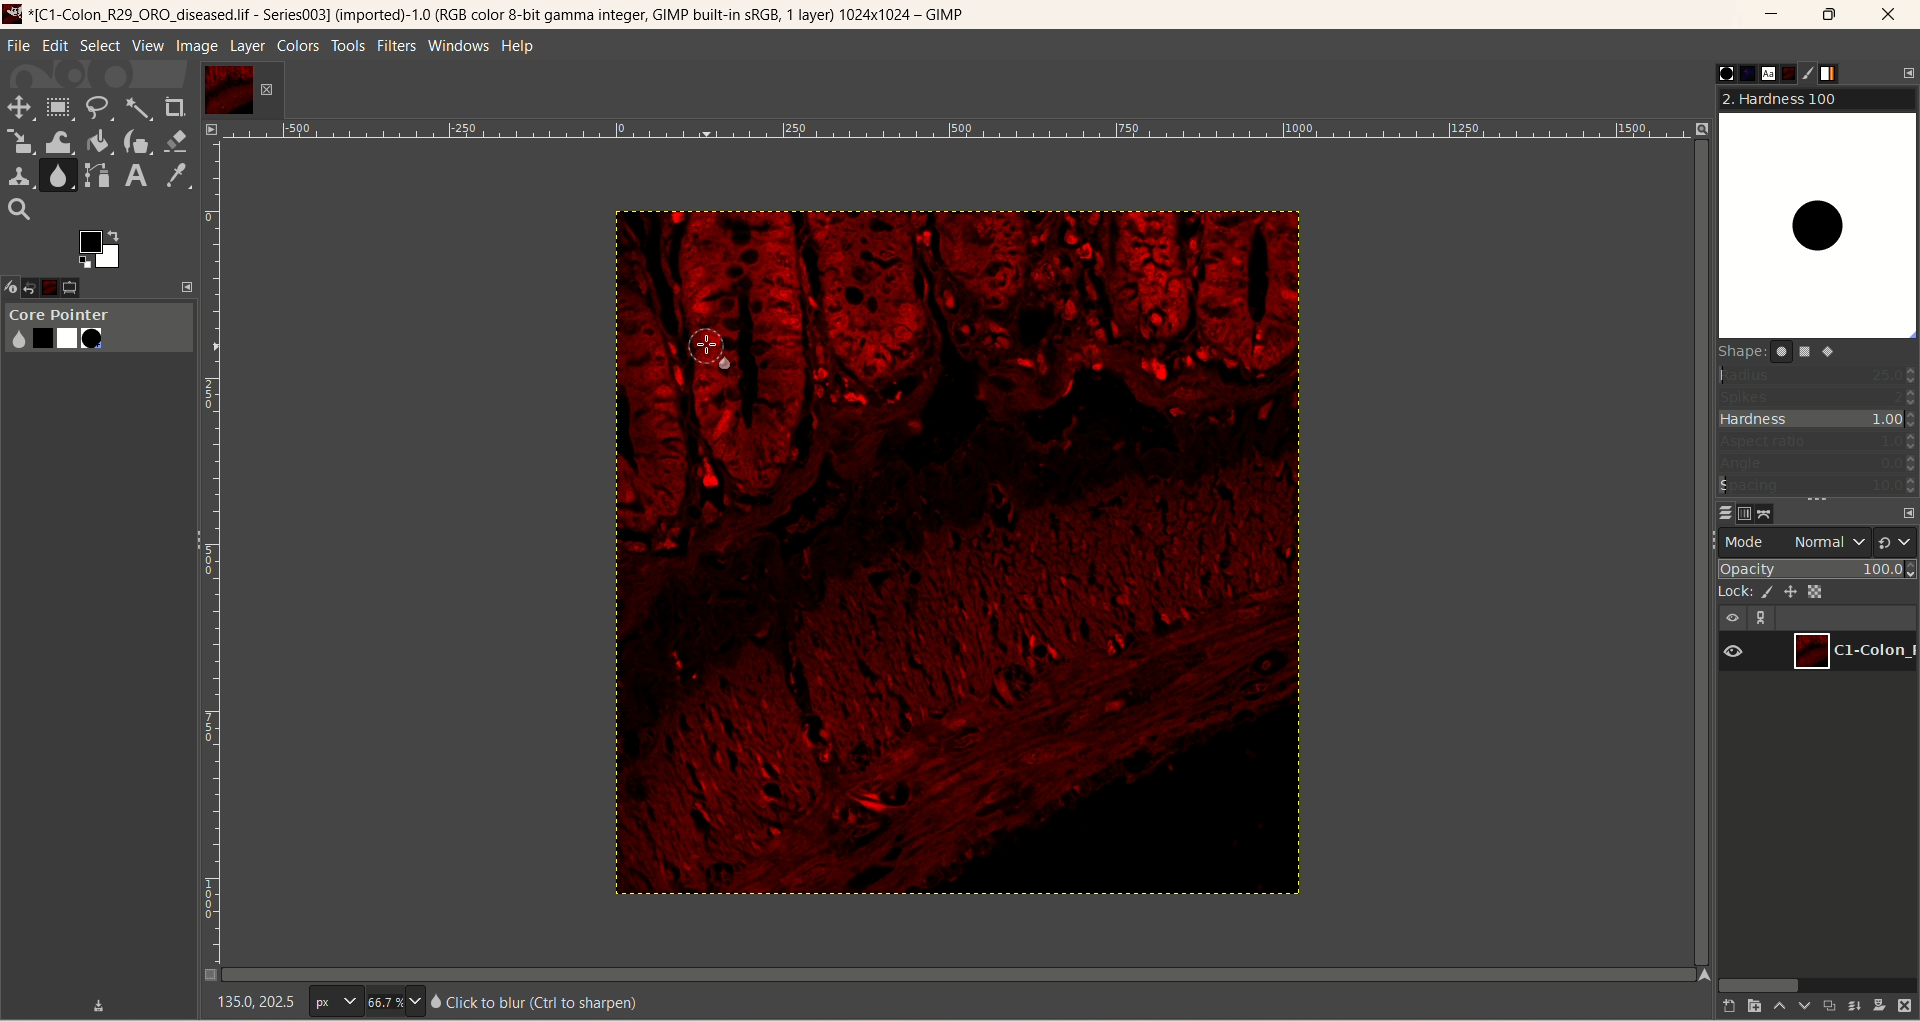 This screenshot has height=1022, width=1920. What do you see at coordinates (1760, 73) in the screenshot?
I see `fonts` at bounding box center [1760, 73].